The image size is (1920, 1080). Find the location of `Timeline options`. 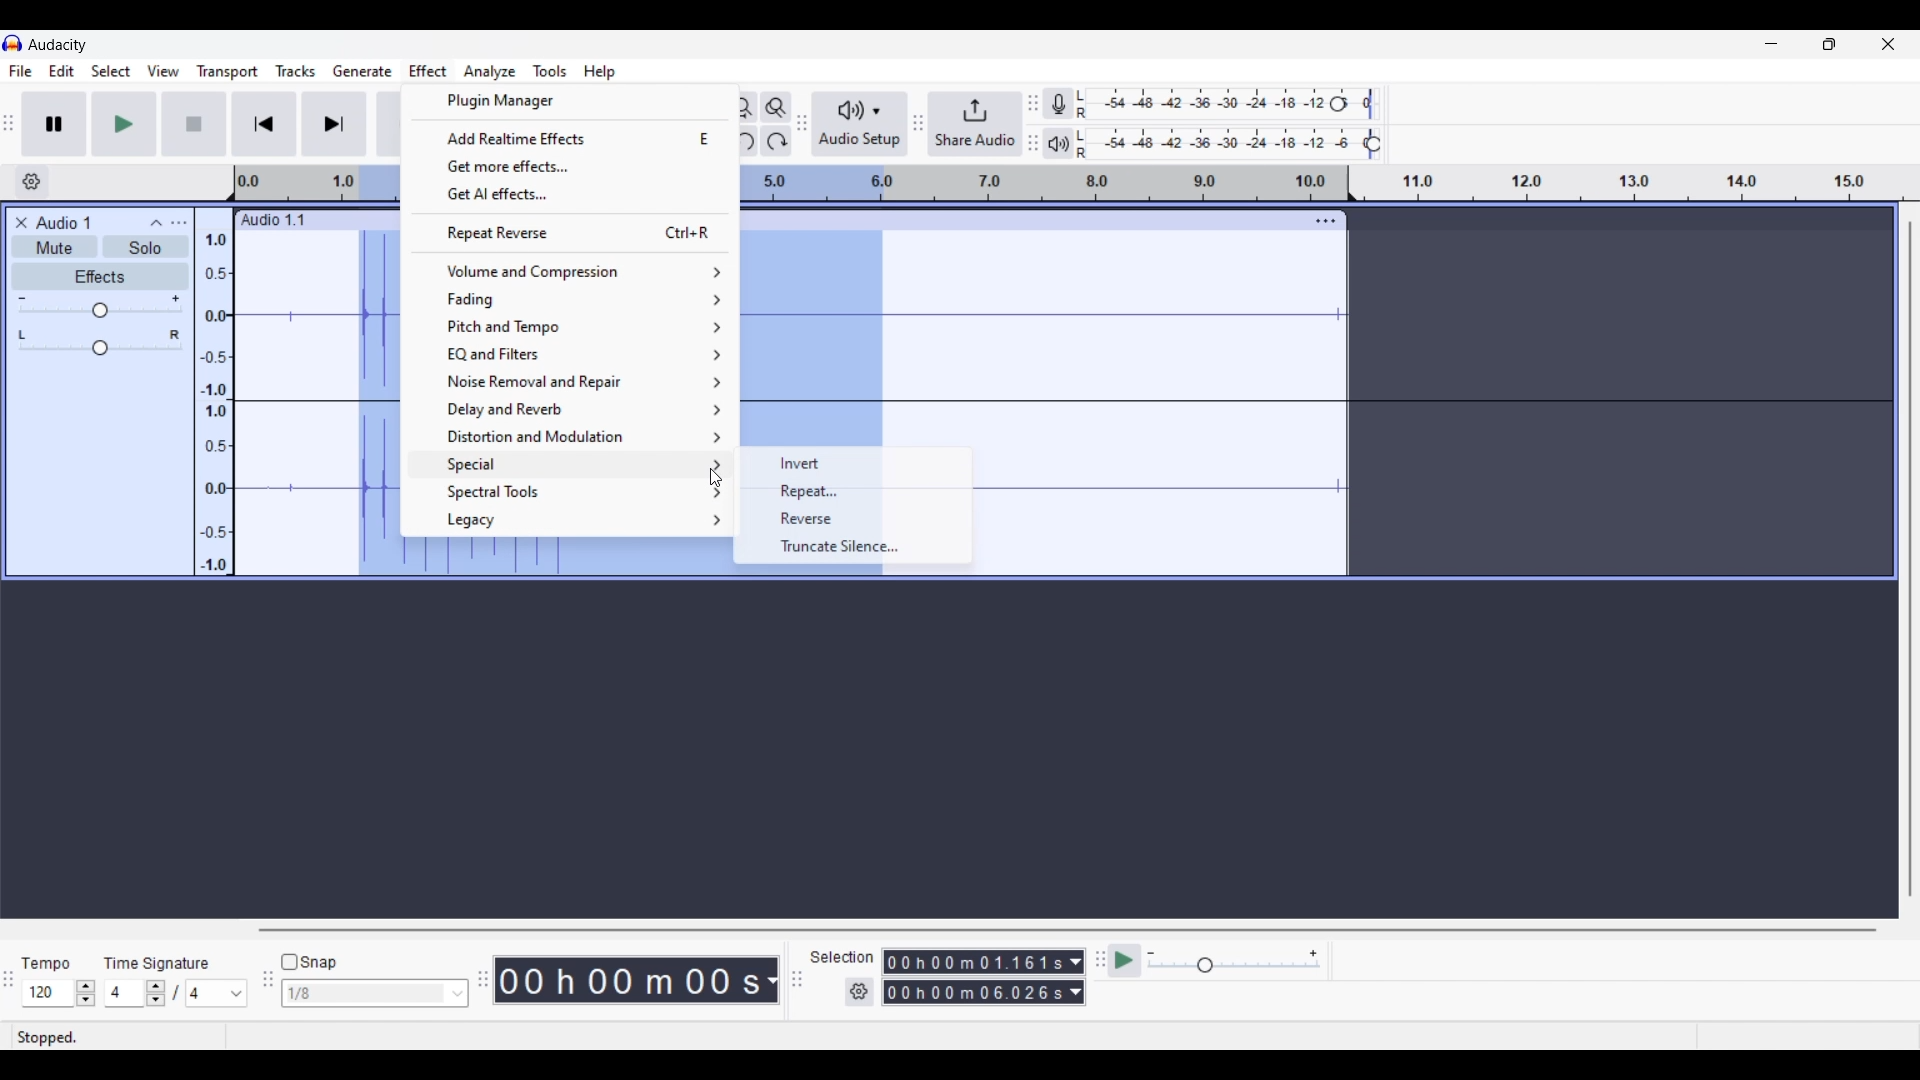

Timeline options is located at coordinates (32, 182).